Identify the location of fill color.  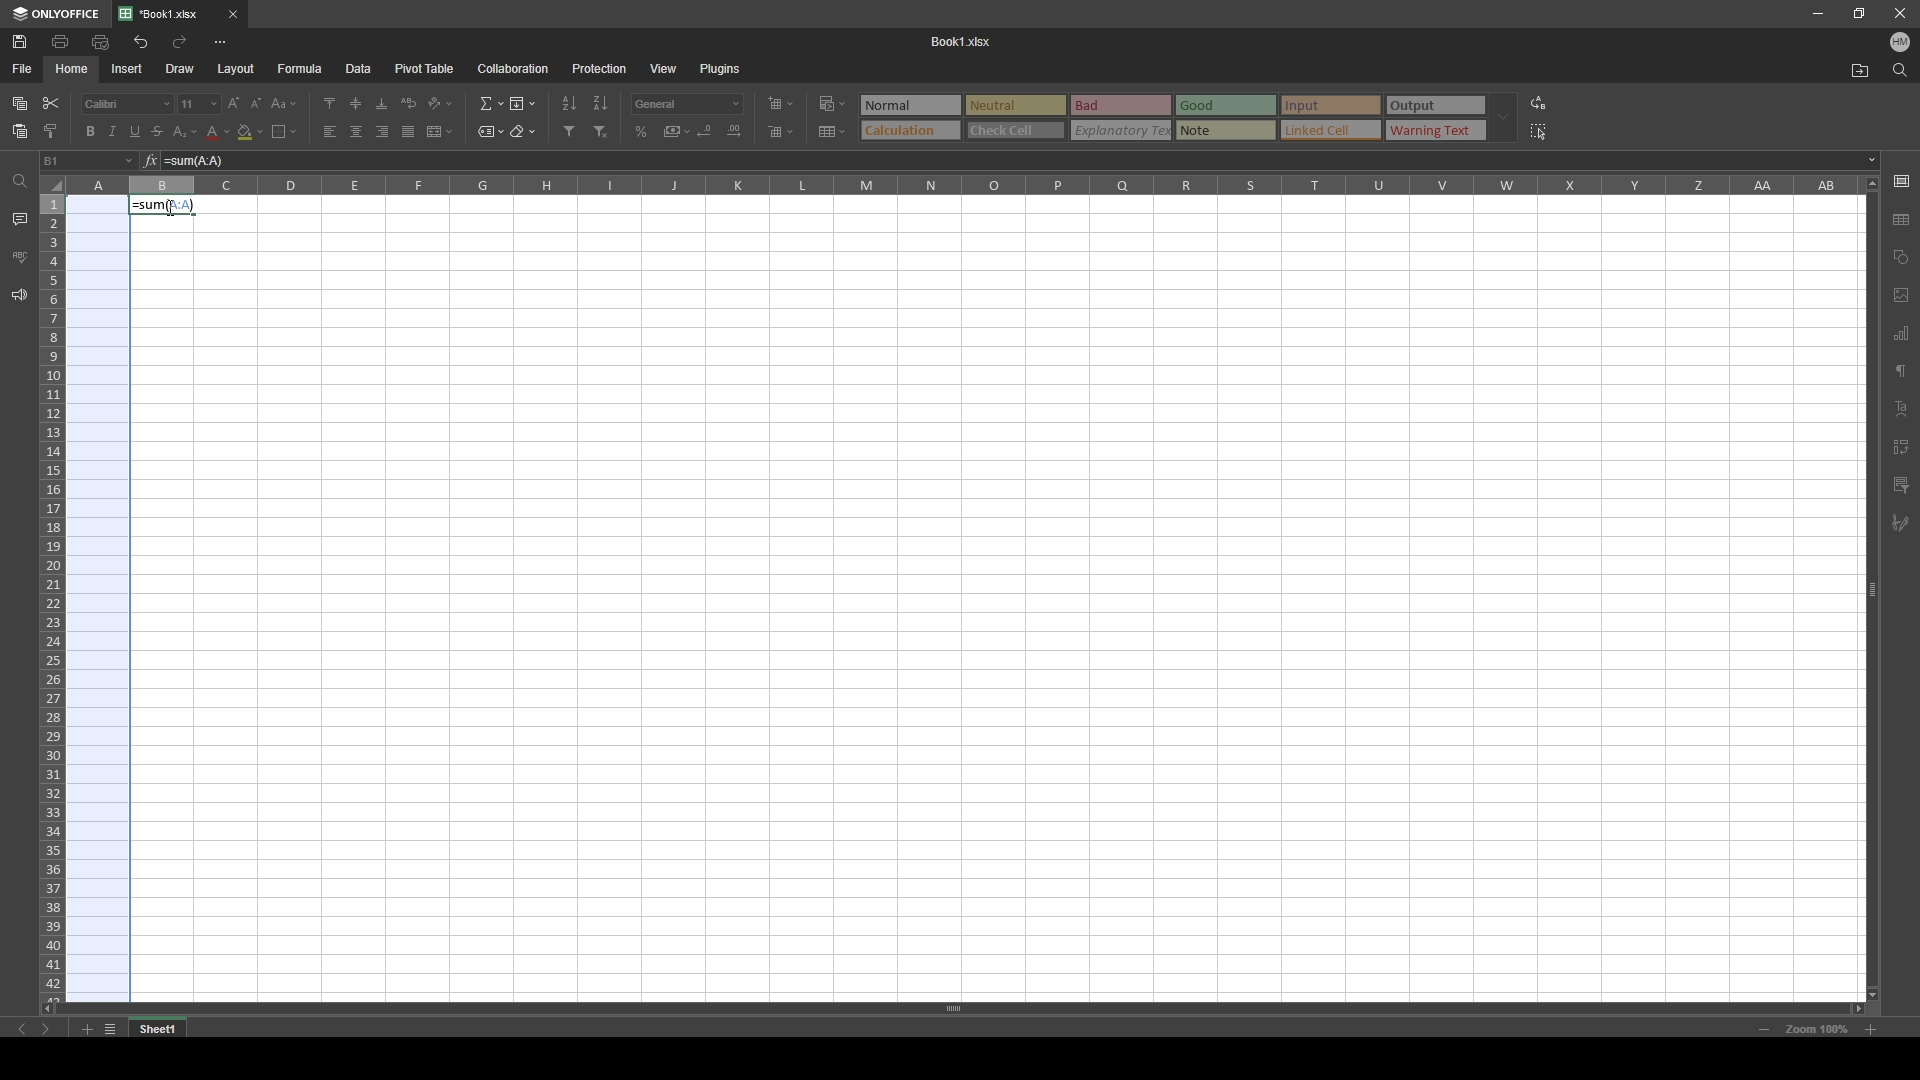
(250, 132).